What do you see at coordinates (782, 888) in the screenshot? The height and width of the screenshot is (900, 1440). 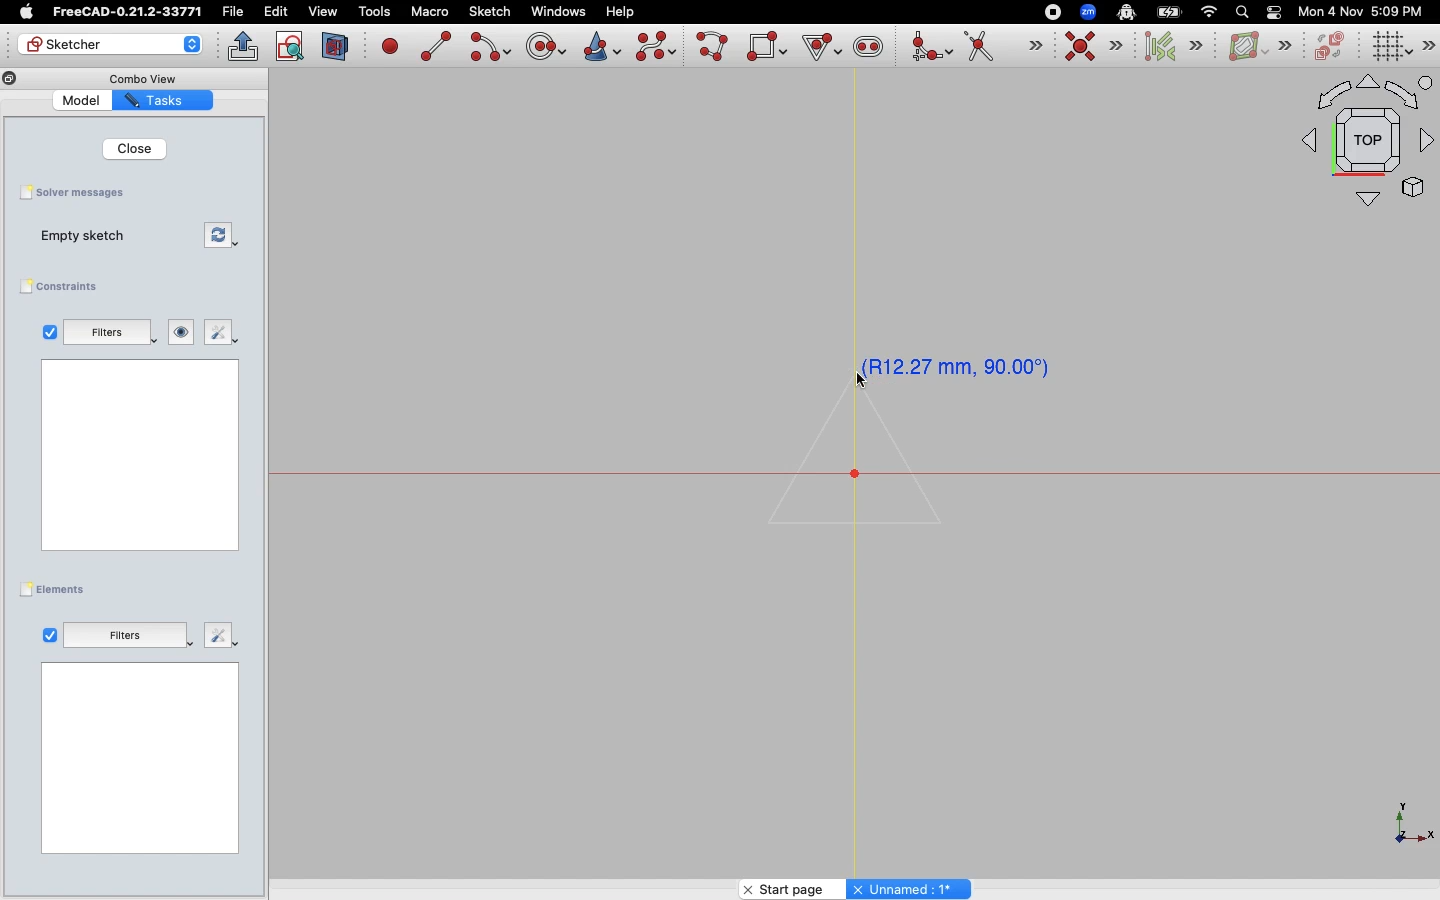 I see `Start page` at bounding box center [782, 888].